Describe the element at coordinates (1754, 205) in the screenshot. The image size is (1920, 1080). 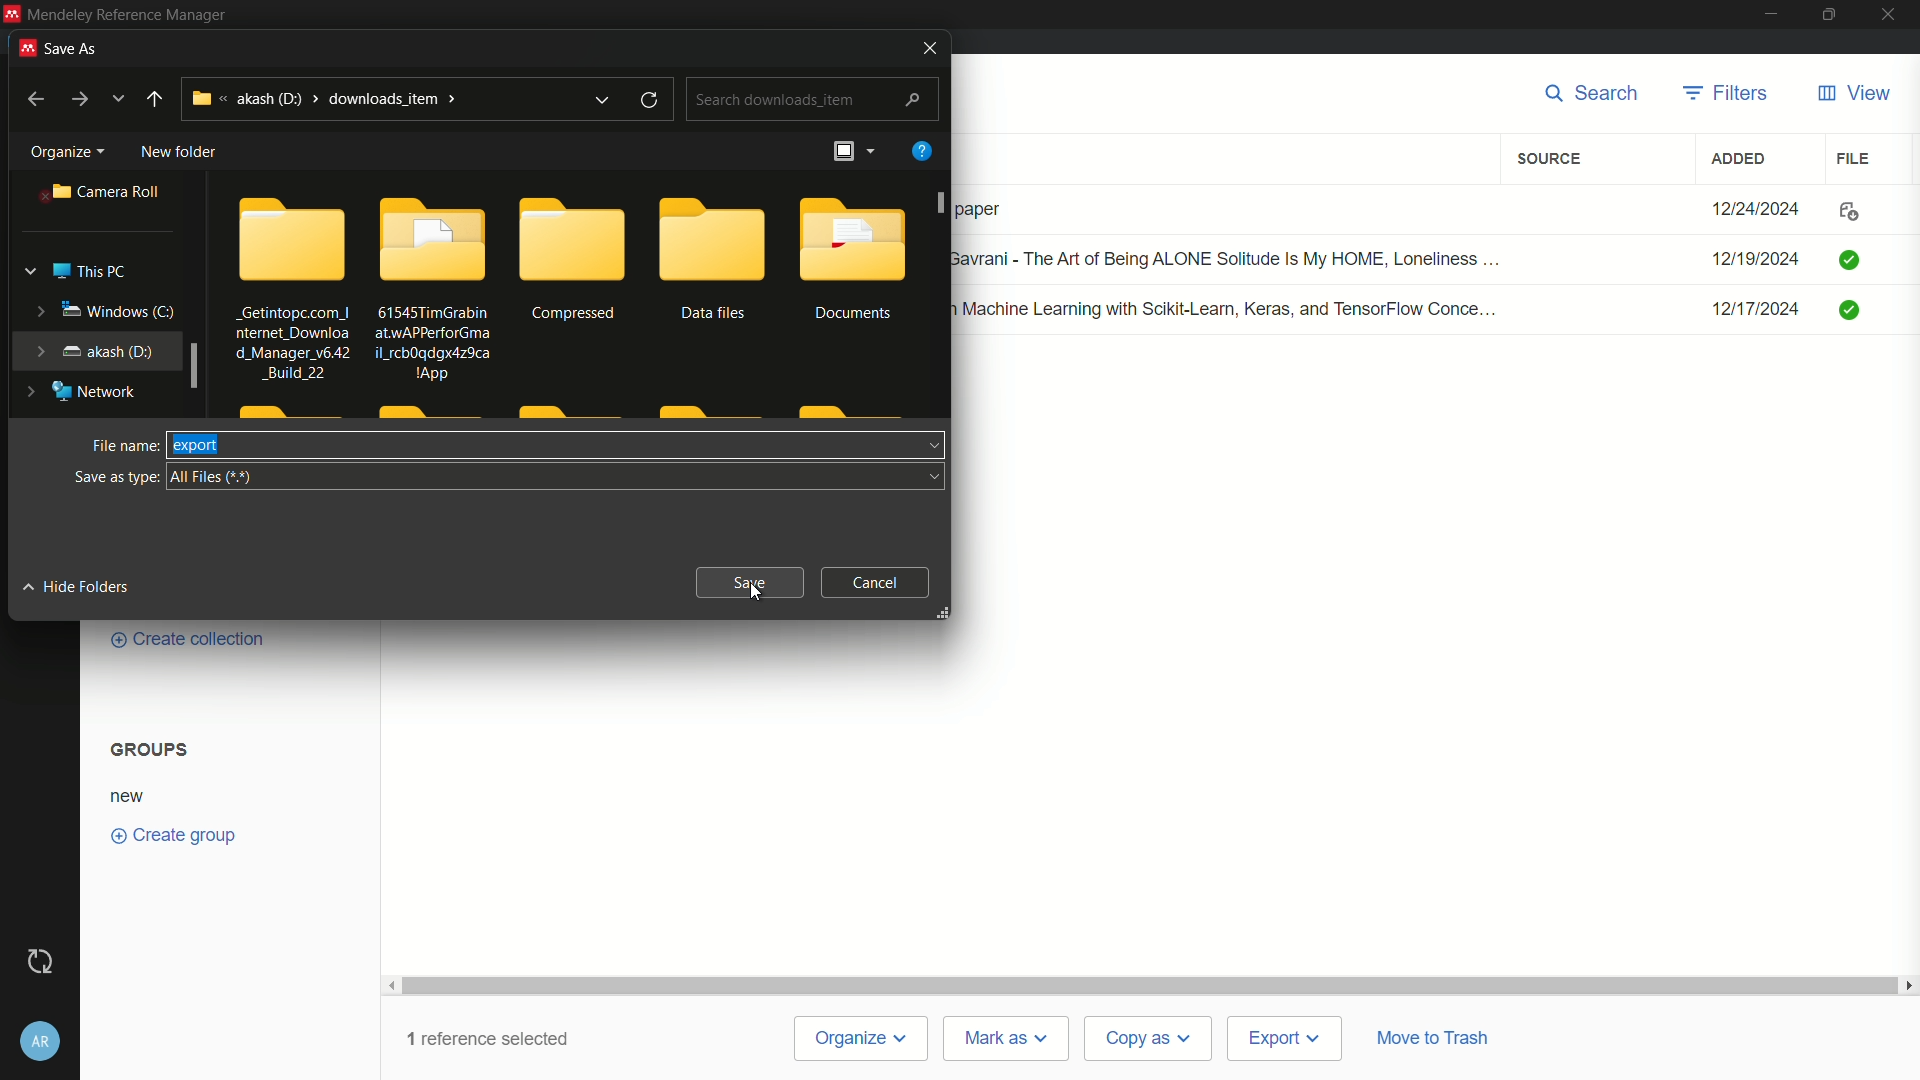
I see `12/24/2024` at that location.